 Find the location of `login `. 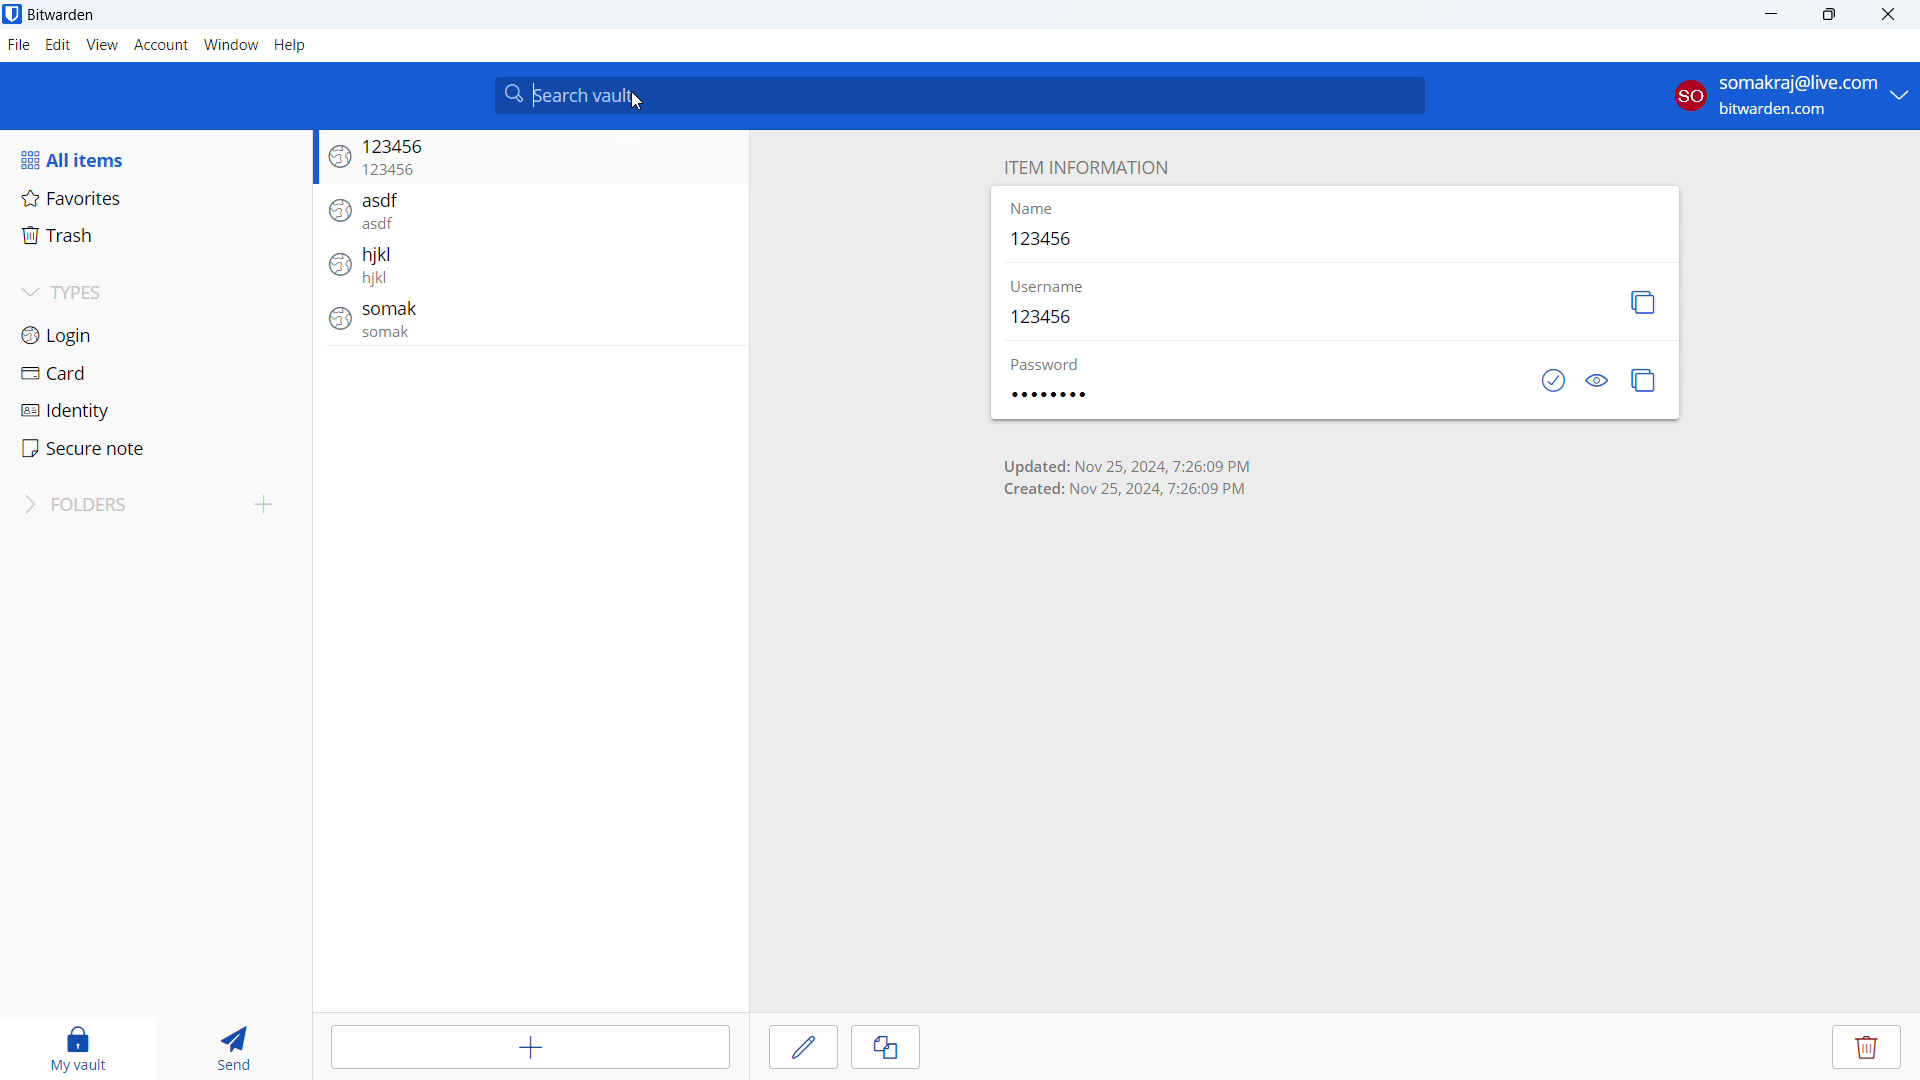

login  is located at coordinates (155, 335).